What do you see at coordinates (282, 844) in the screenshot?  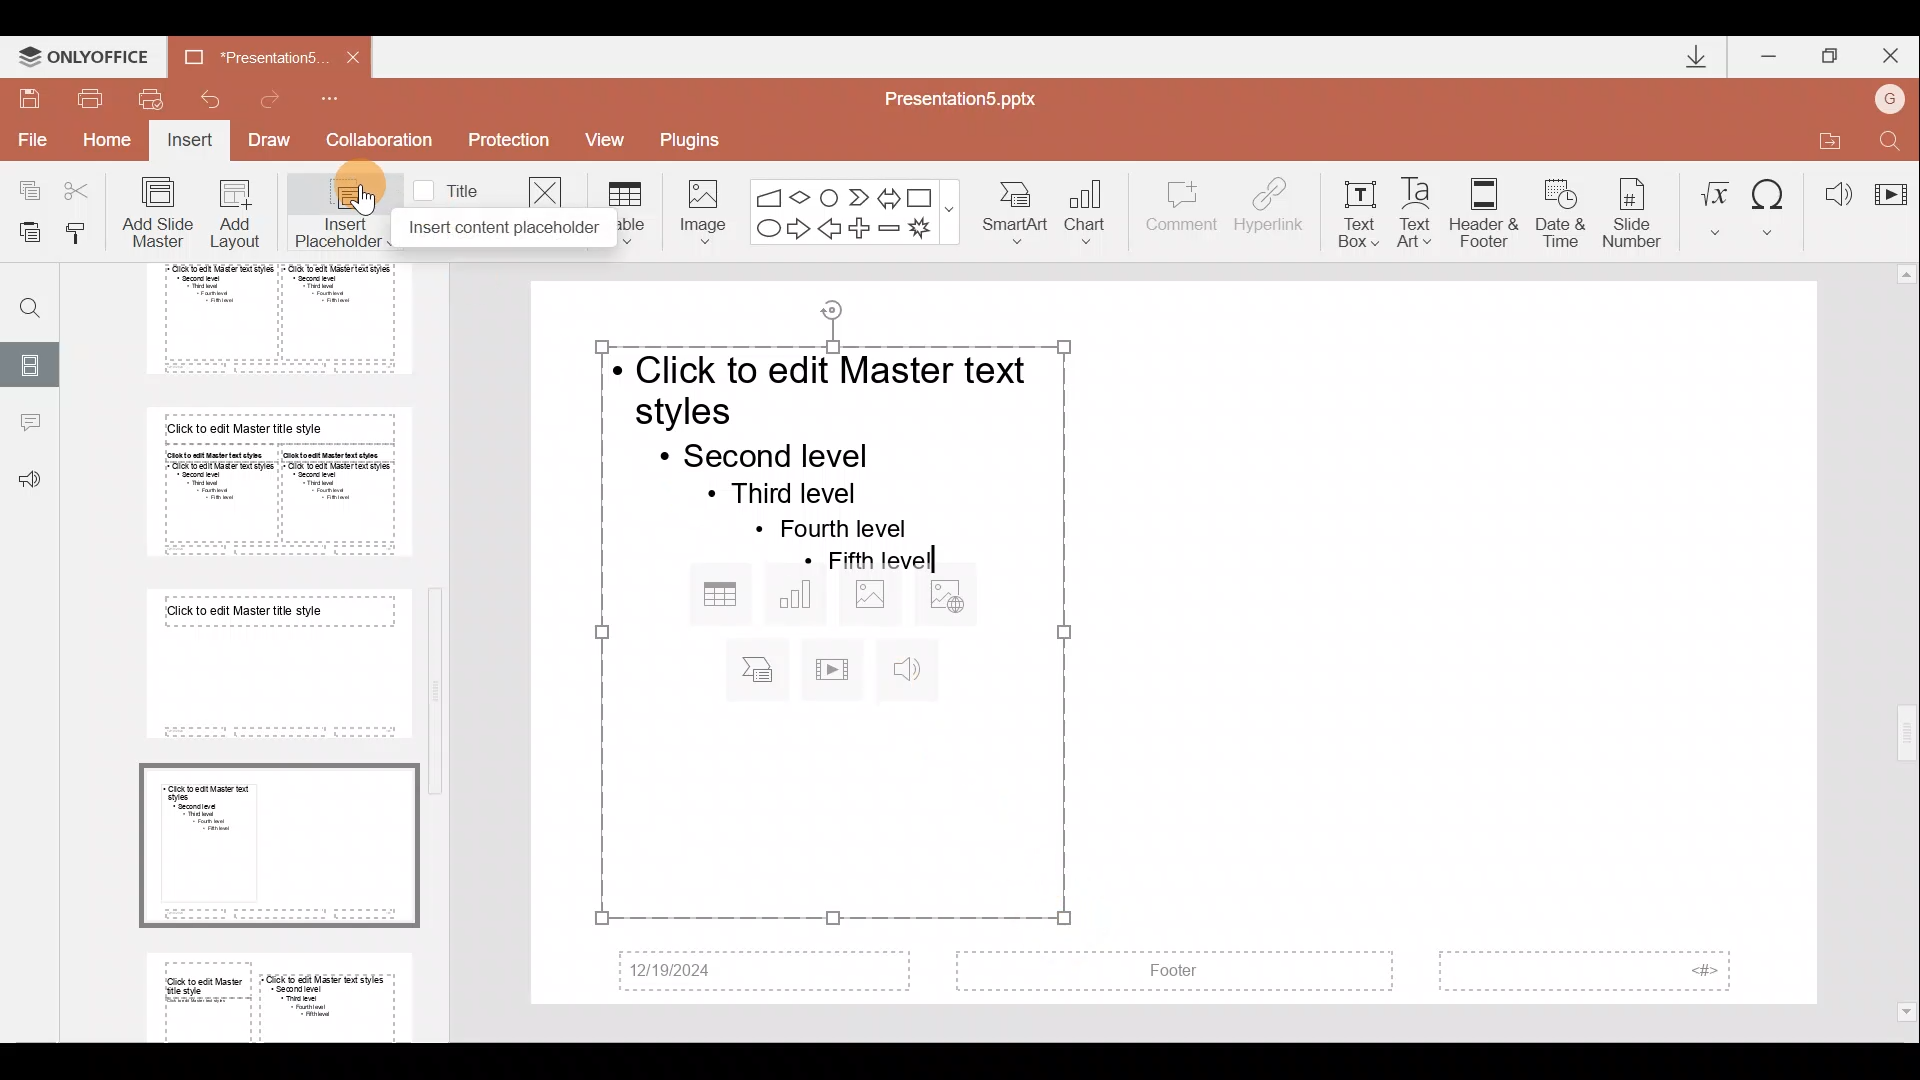 I see `Slide 8` at bounding box center [282, 844].